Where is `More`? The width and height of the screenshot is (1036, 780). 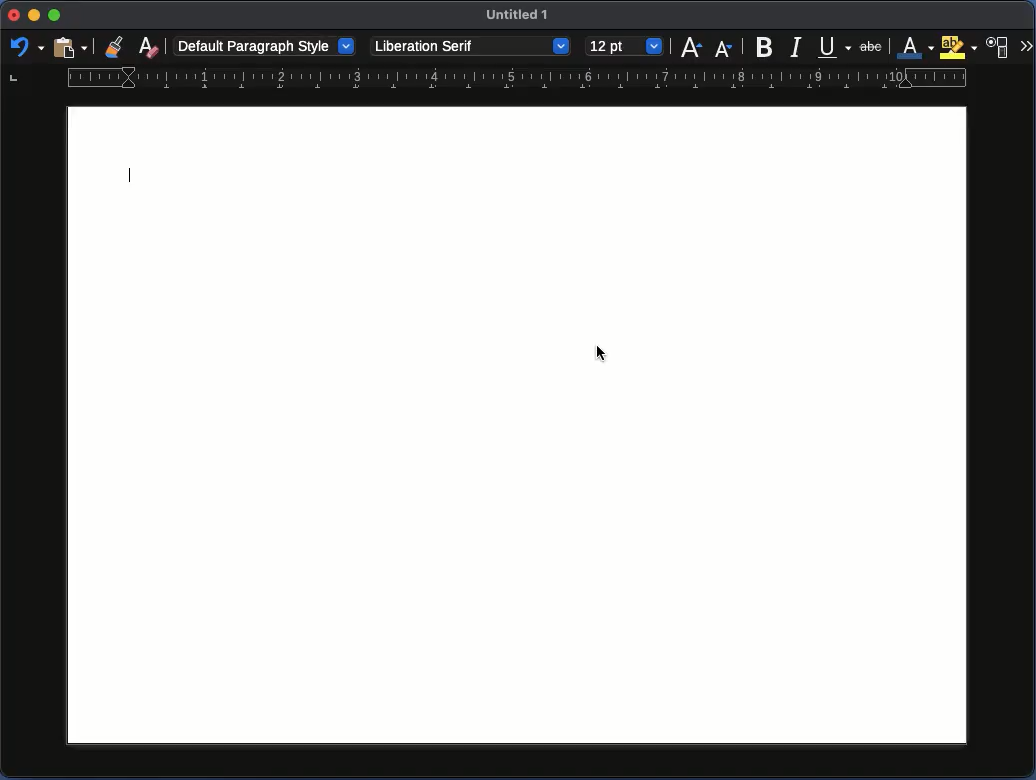 More is located at coordinates (1026, 47).